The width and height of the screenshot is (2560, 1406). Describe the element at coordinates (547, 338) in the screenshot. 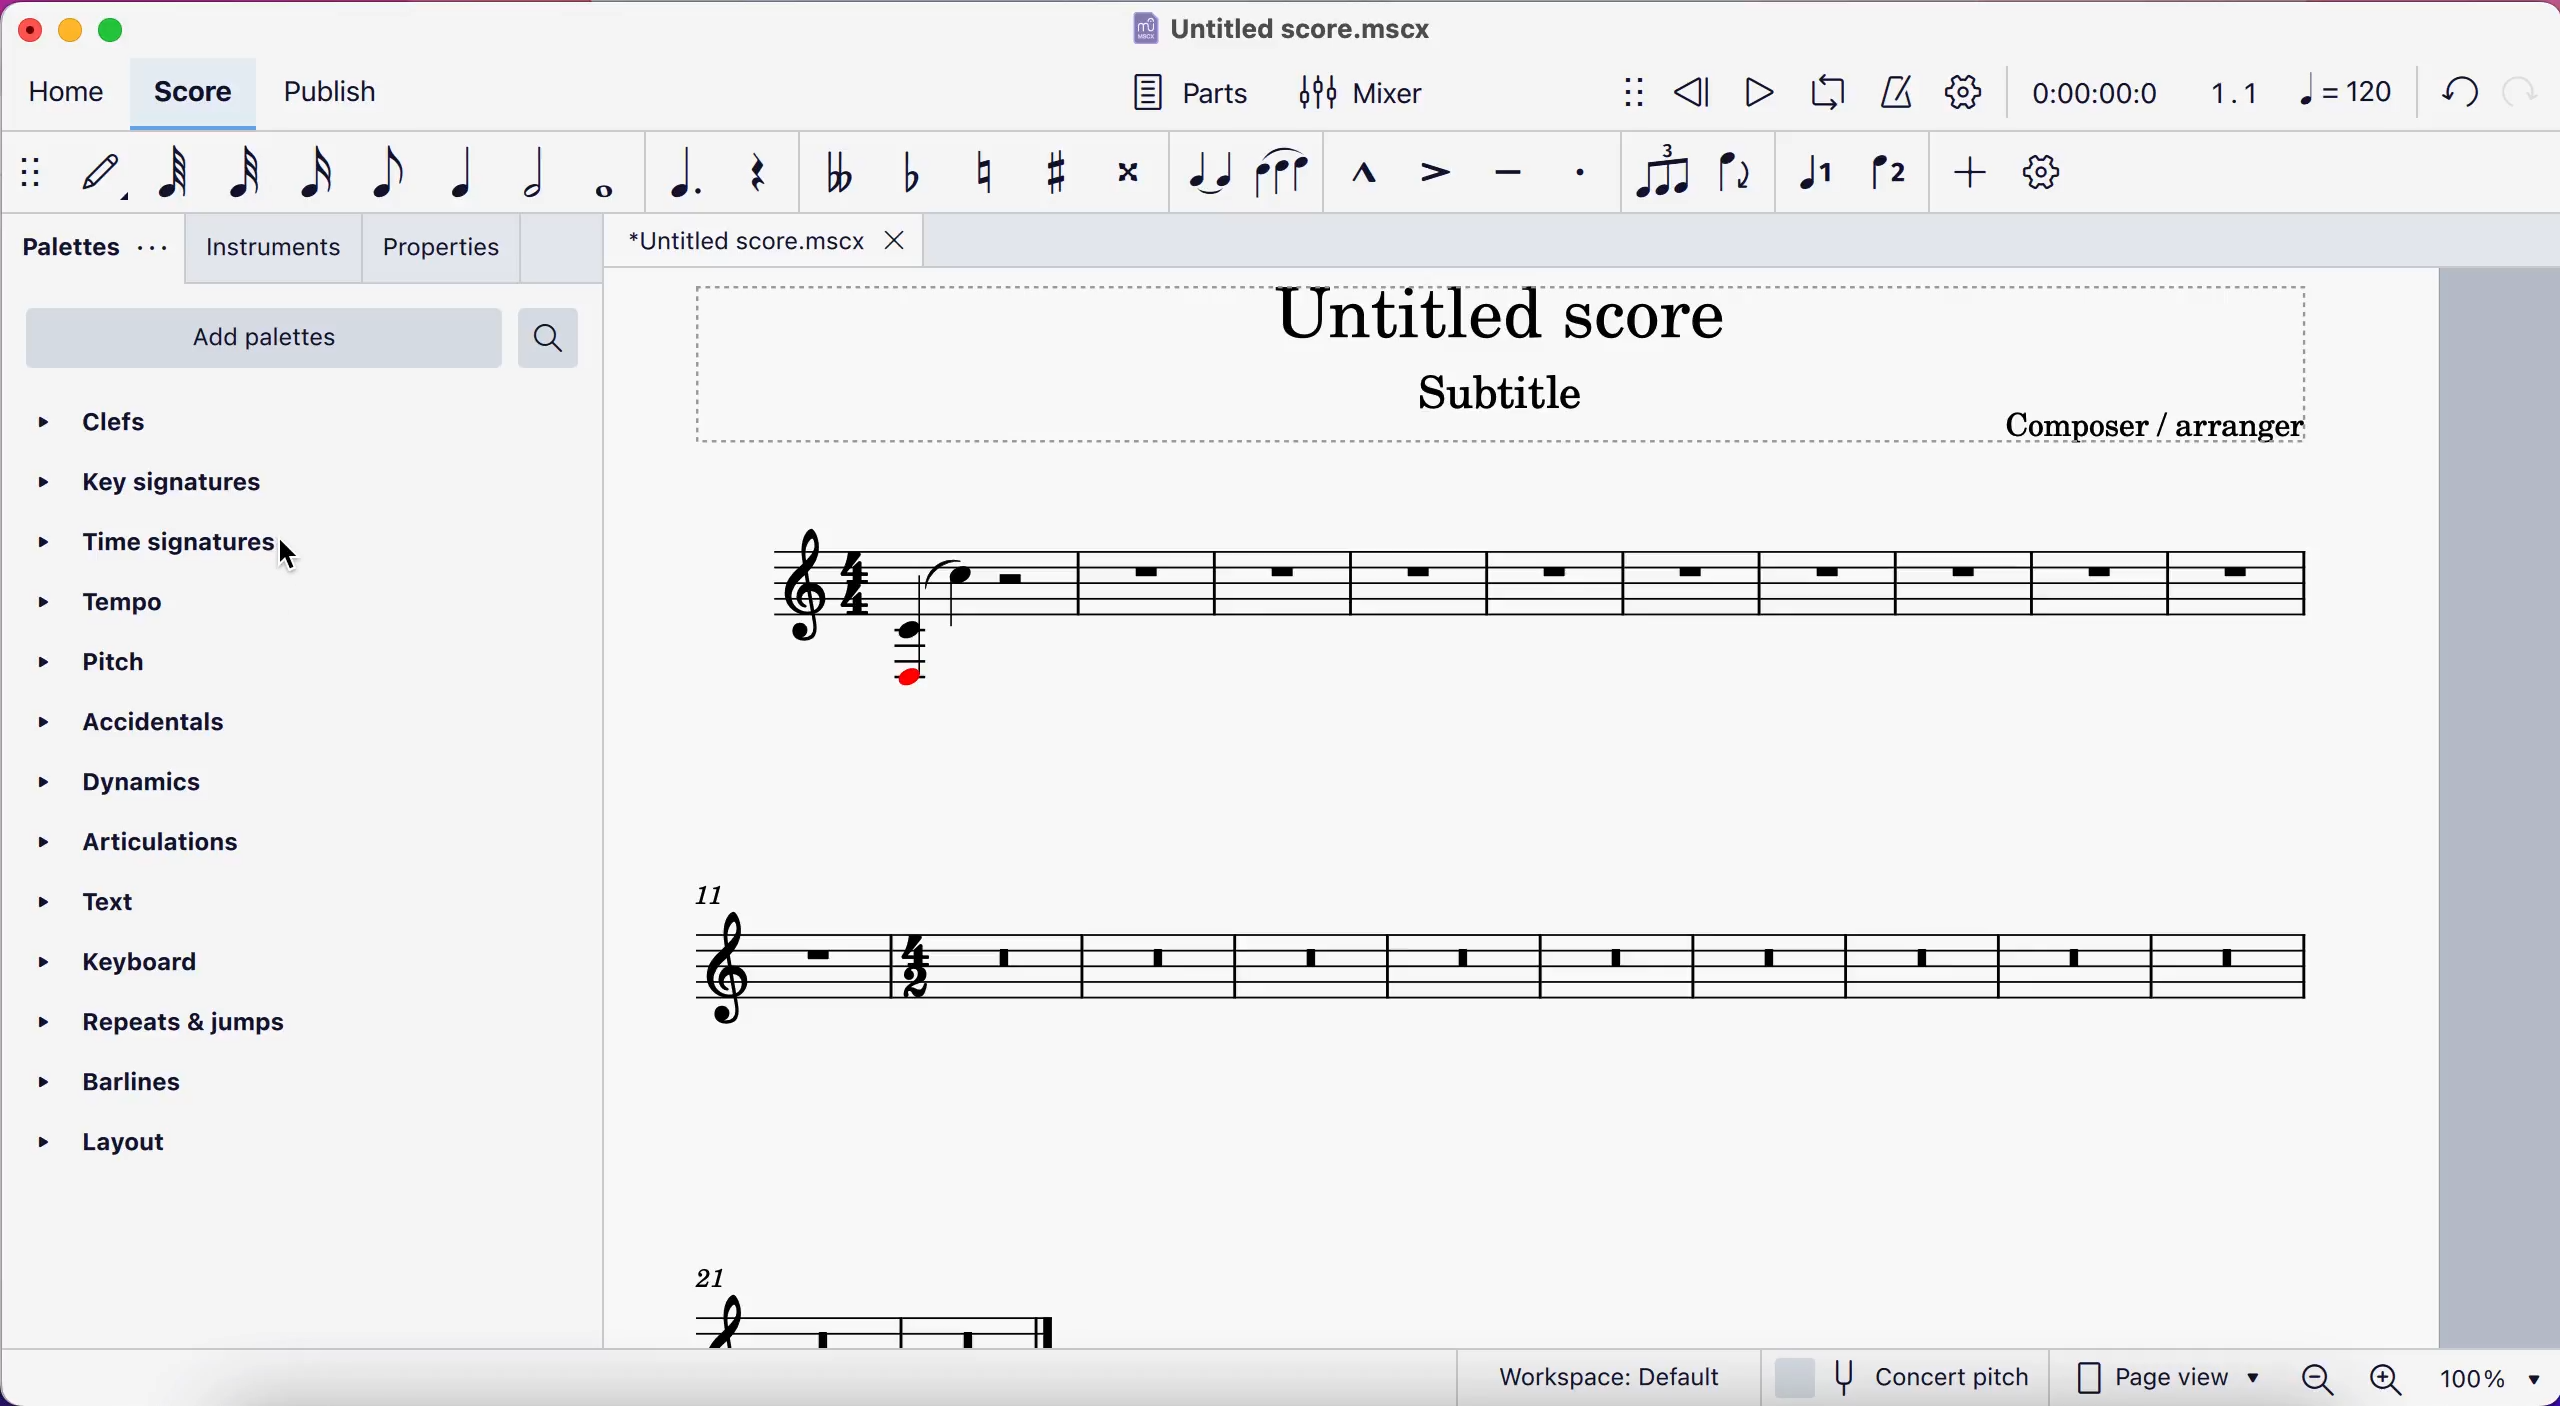

I see `search` at that location.